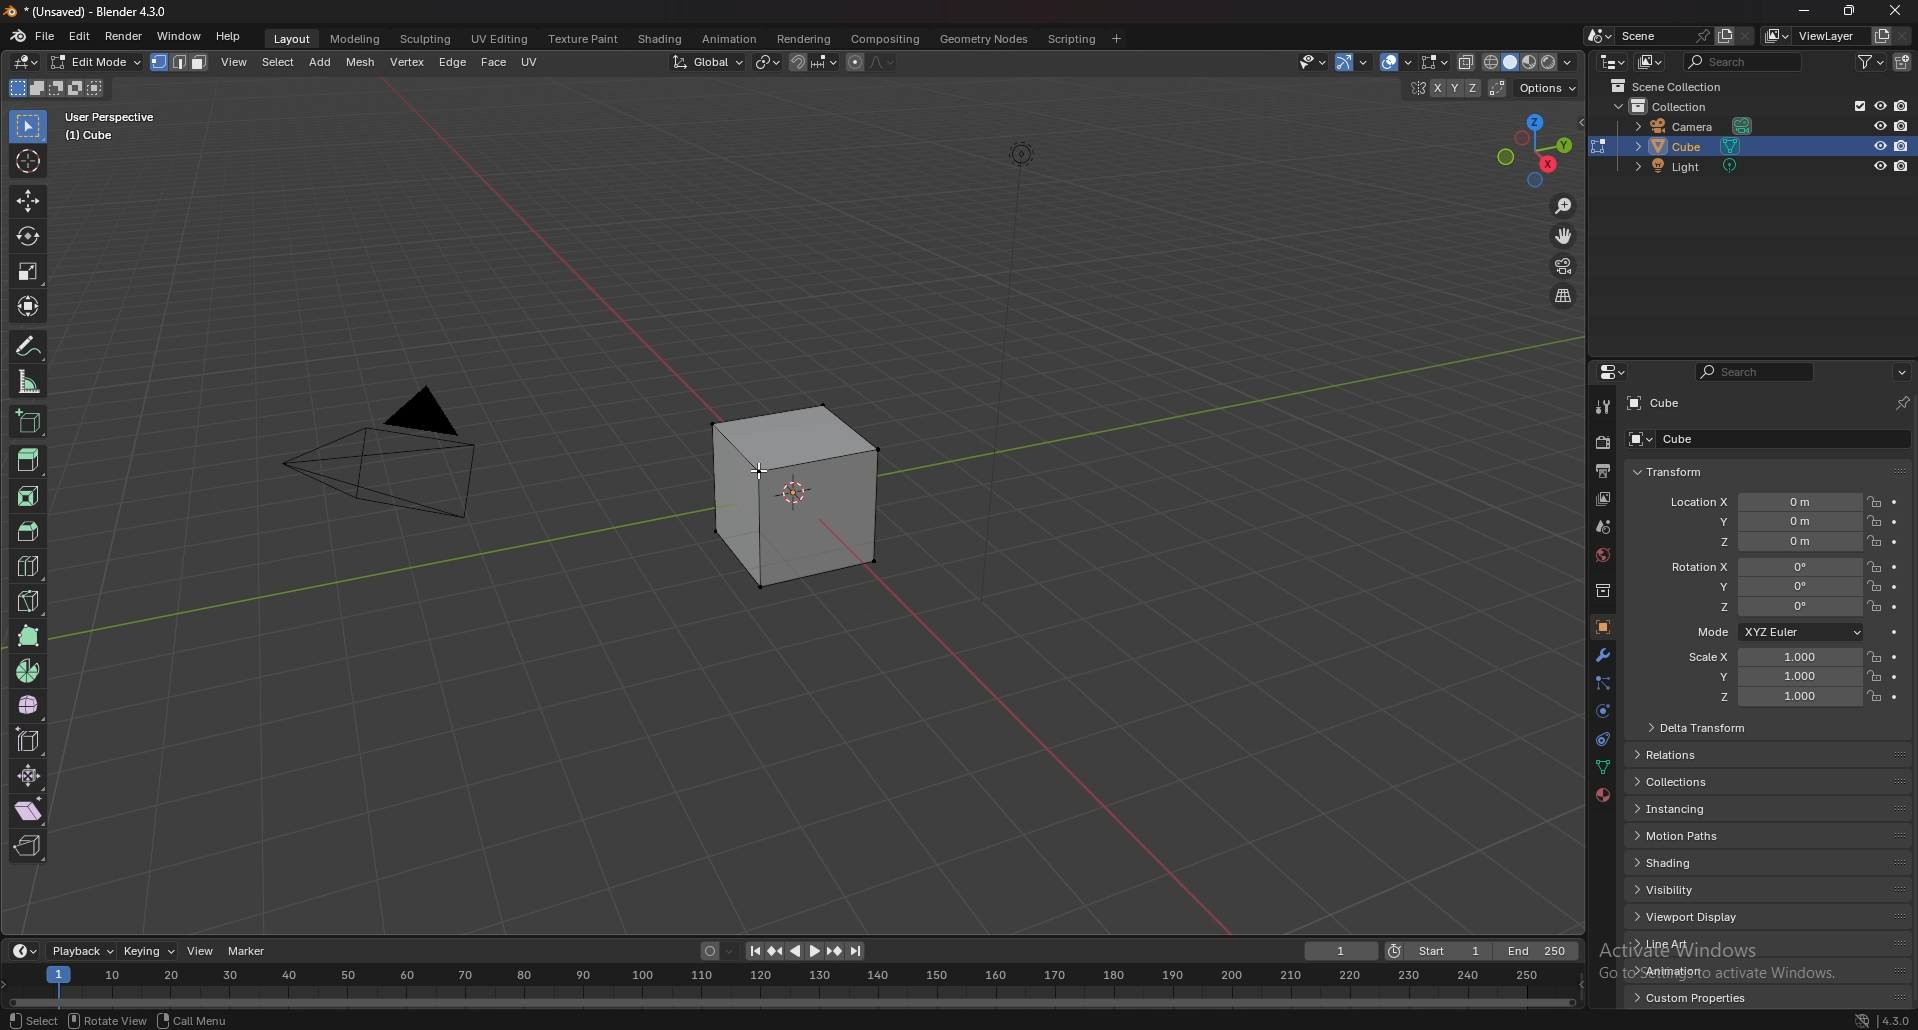 This screenshot has height=1030, width=1918. Describe the element at coordinates (1613, 372) in the screenshot. I see `editor` at that location.